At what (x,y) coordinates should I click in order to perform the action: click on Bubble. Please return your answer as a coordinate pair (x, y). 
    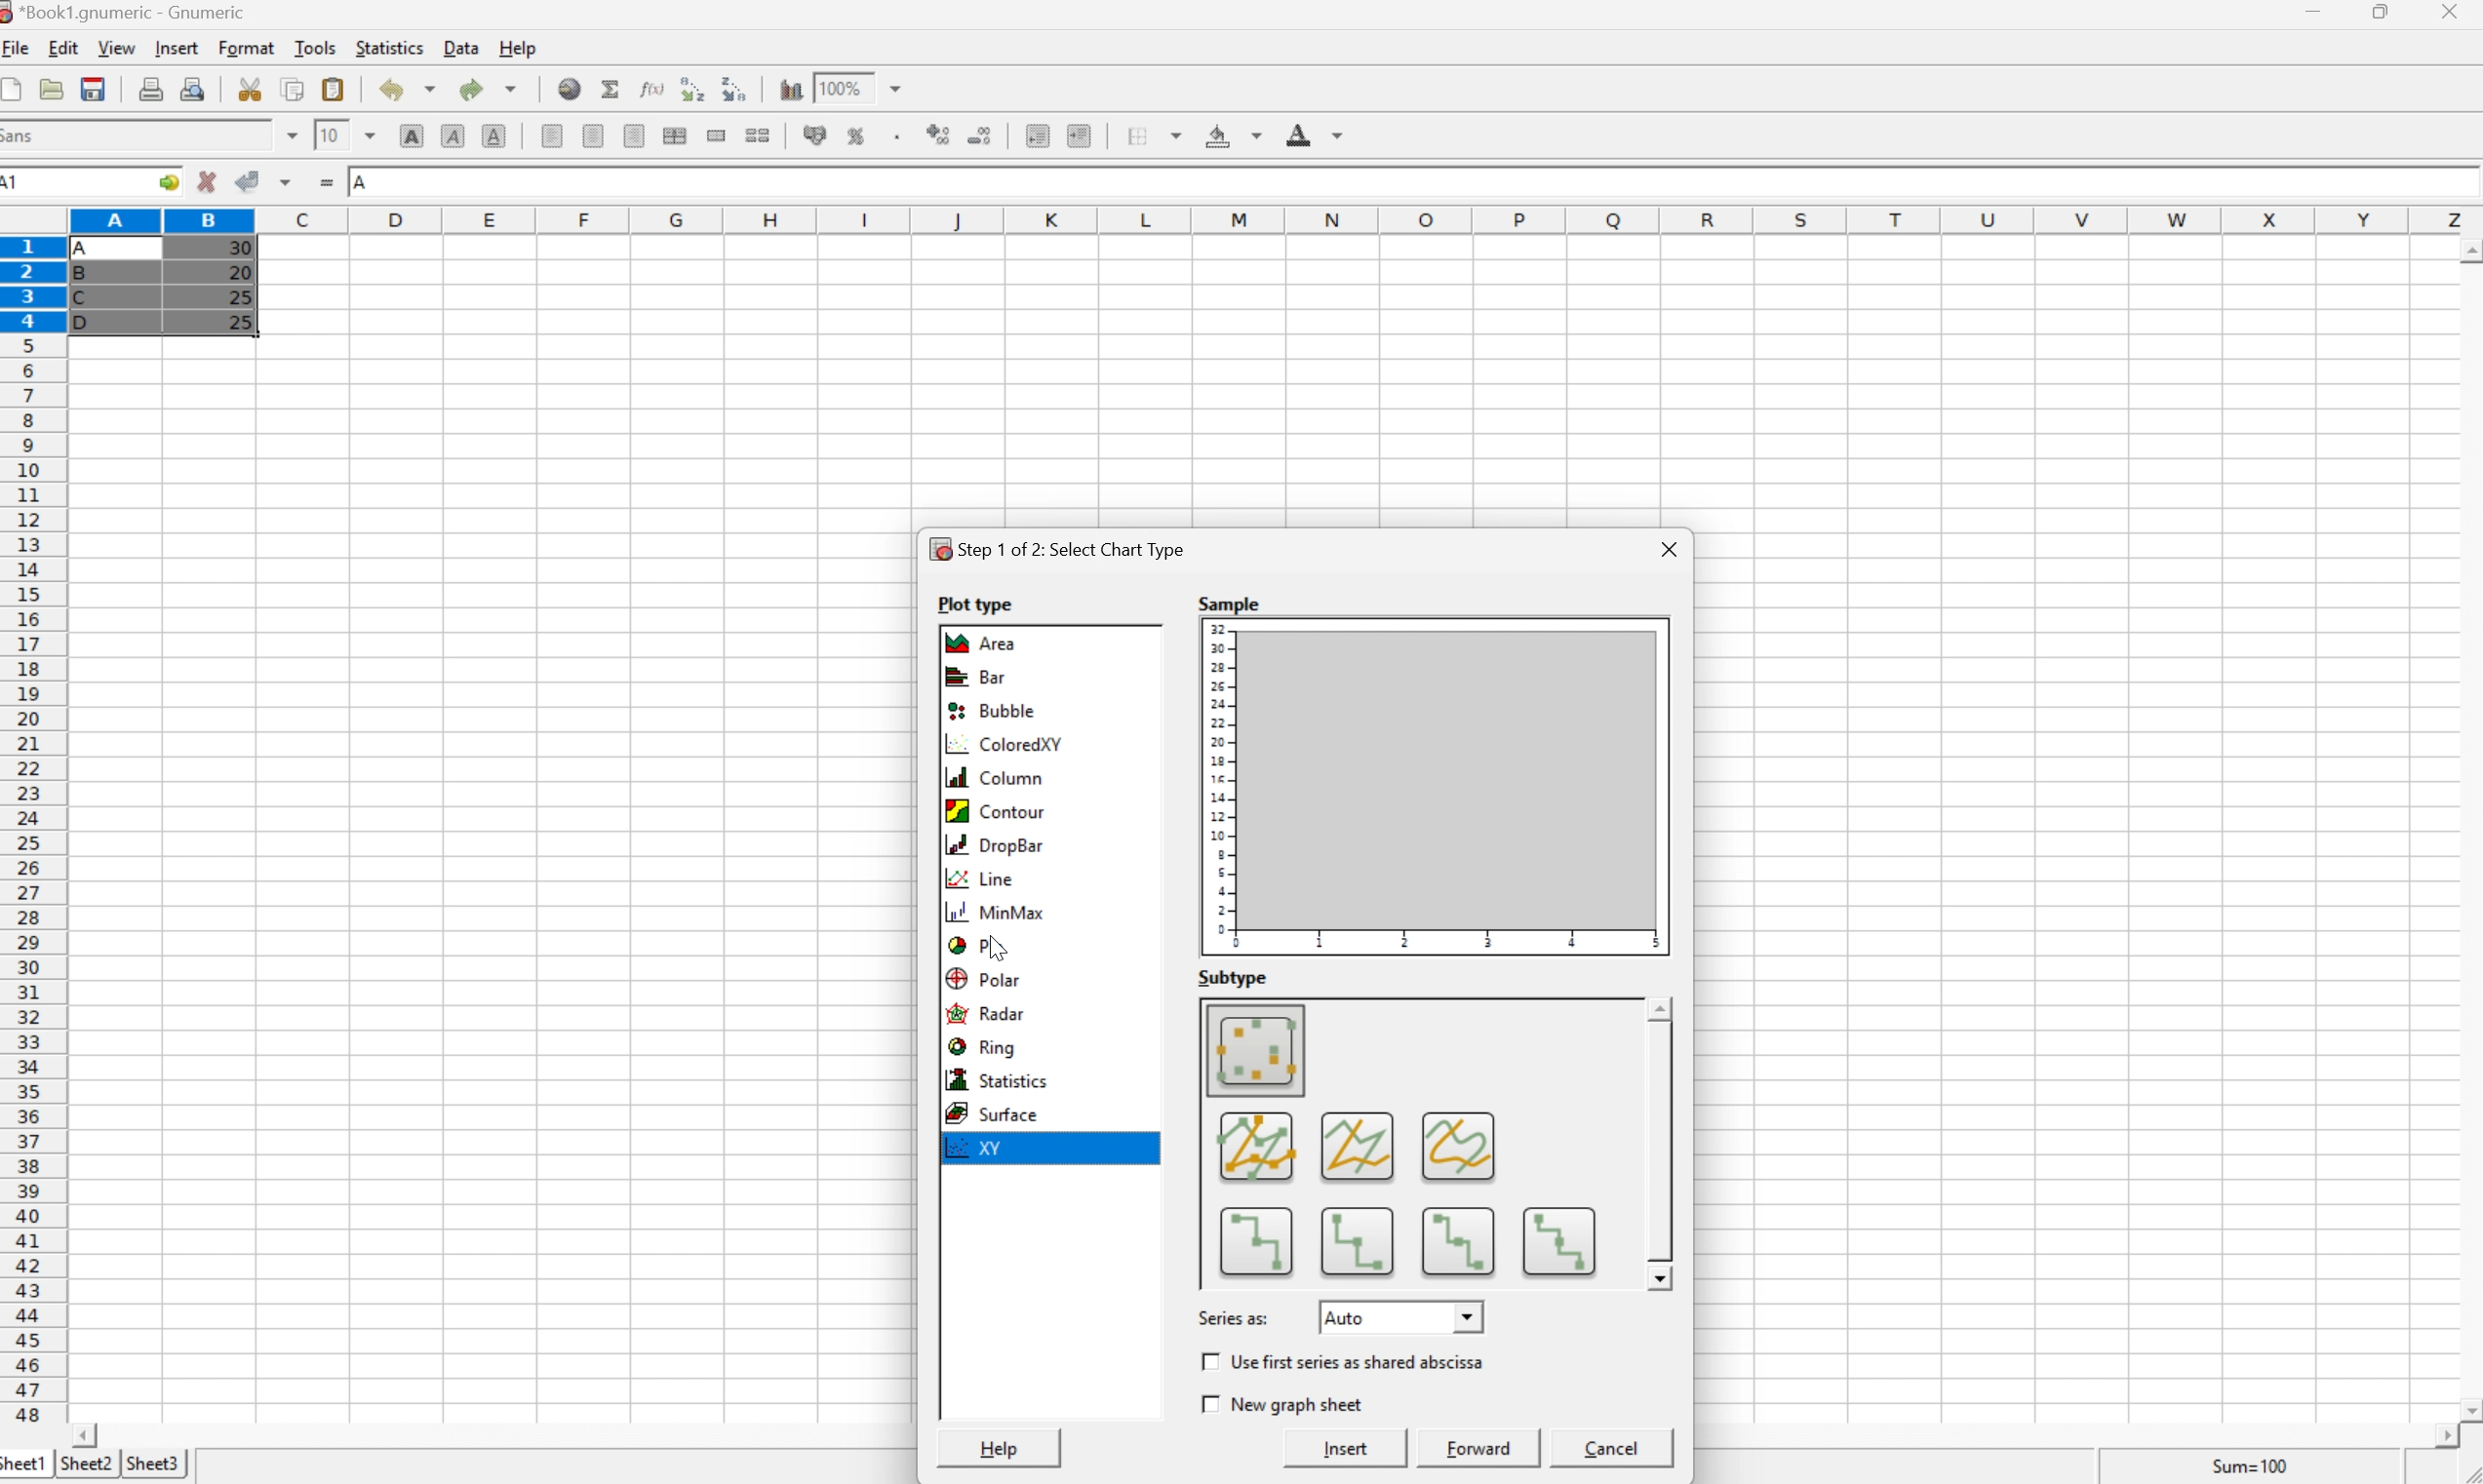
    Looking at the image, I should click on (992, 711).